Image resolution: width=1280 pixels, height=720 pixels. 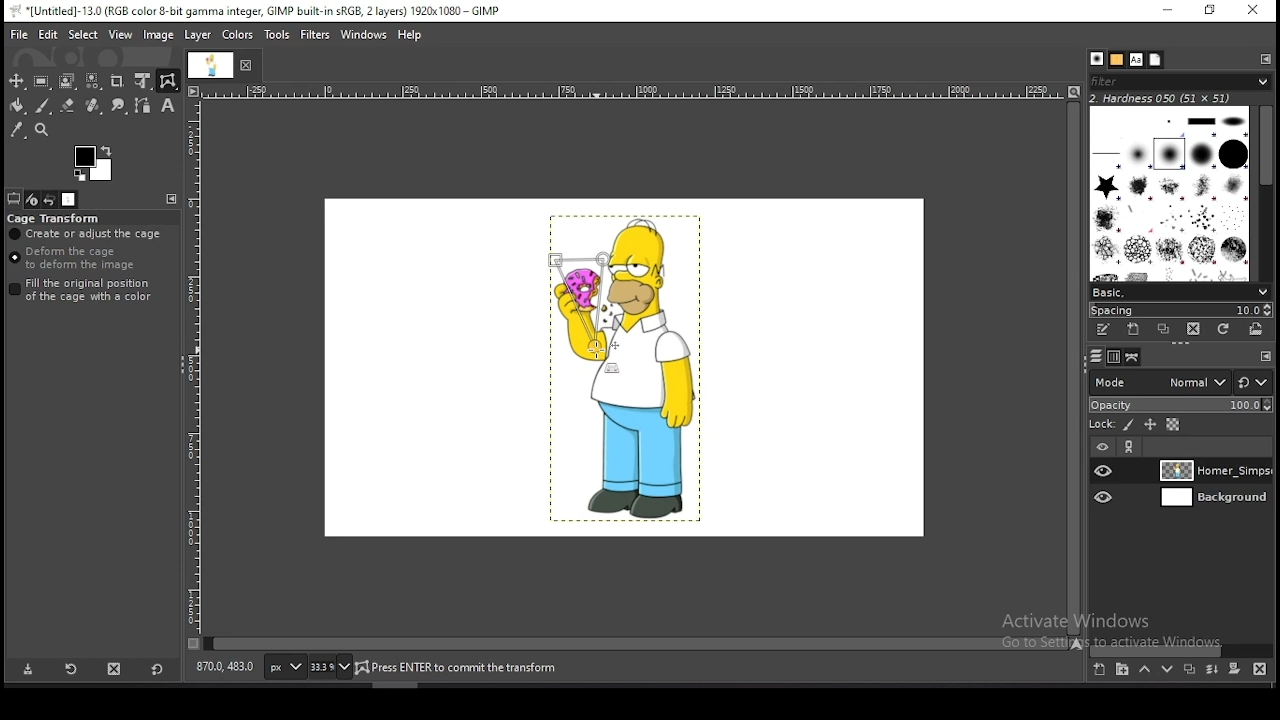 I want to click on device status, so click(x=31, y=199).